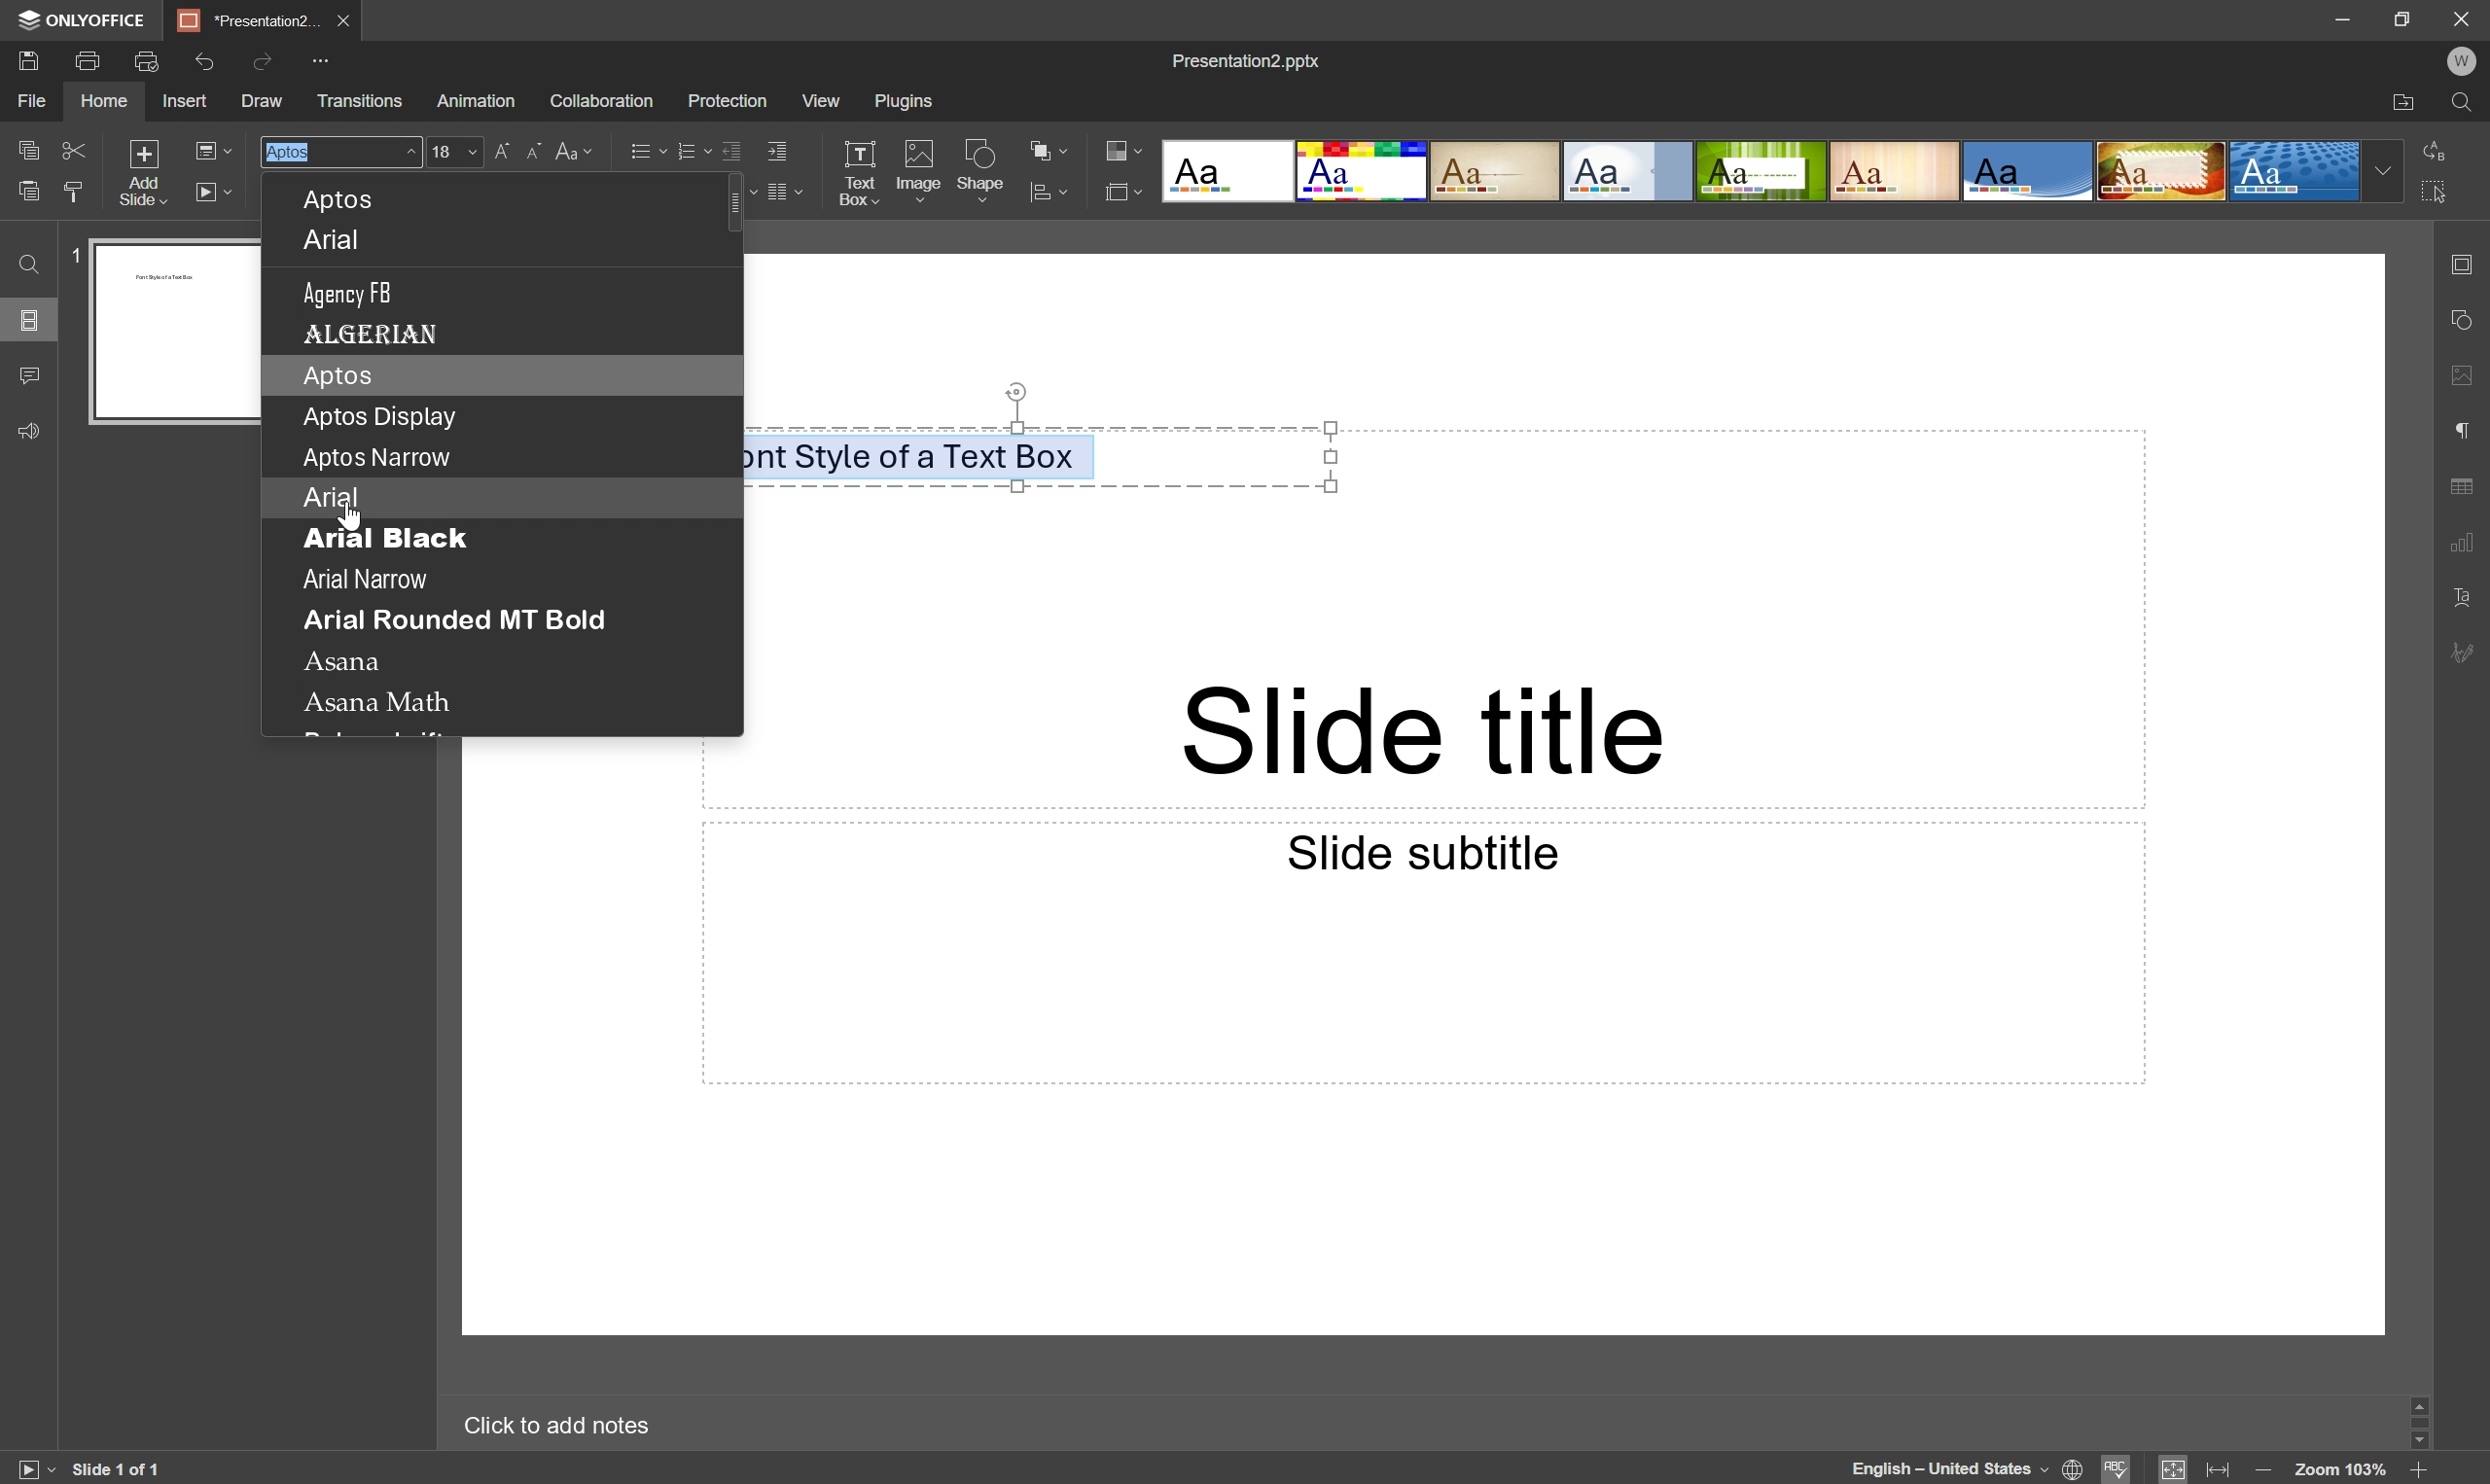 Image resolution: width=2490 pixels, height=1484 pixels. I want to click on Agency FB, so click(350, 292).